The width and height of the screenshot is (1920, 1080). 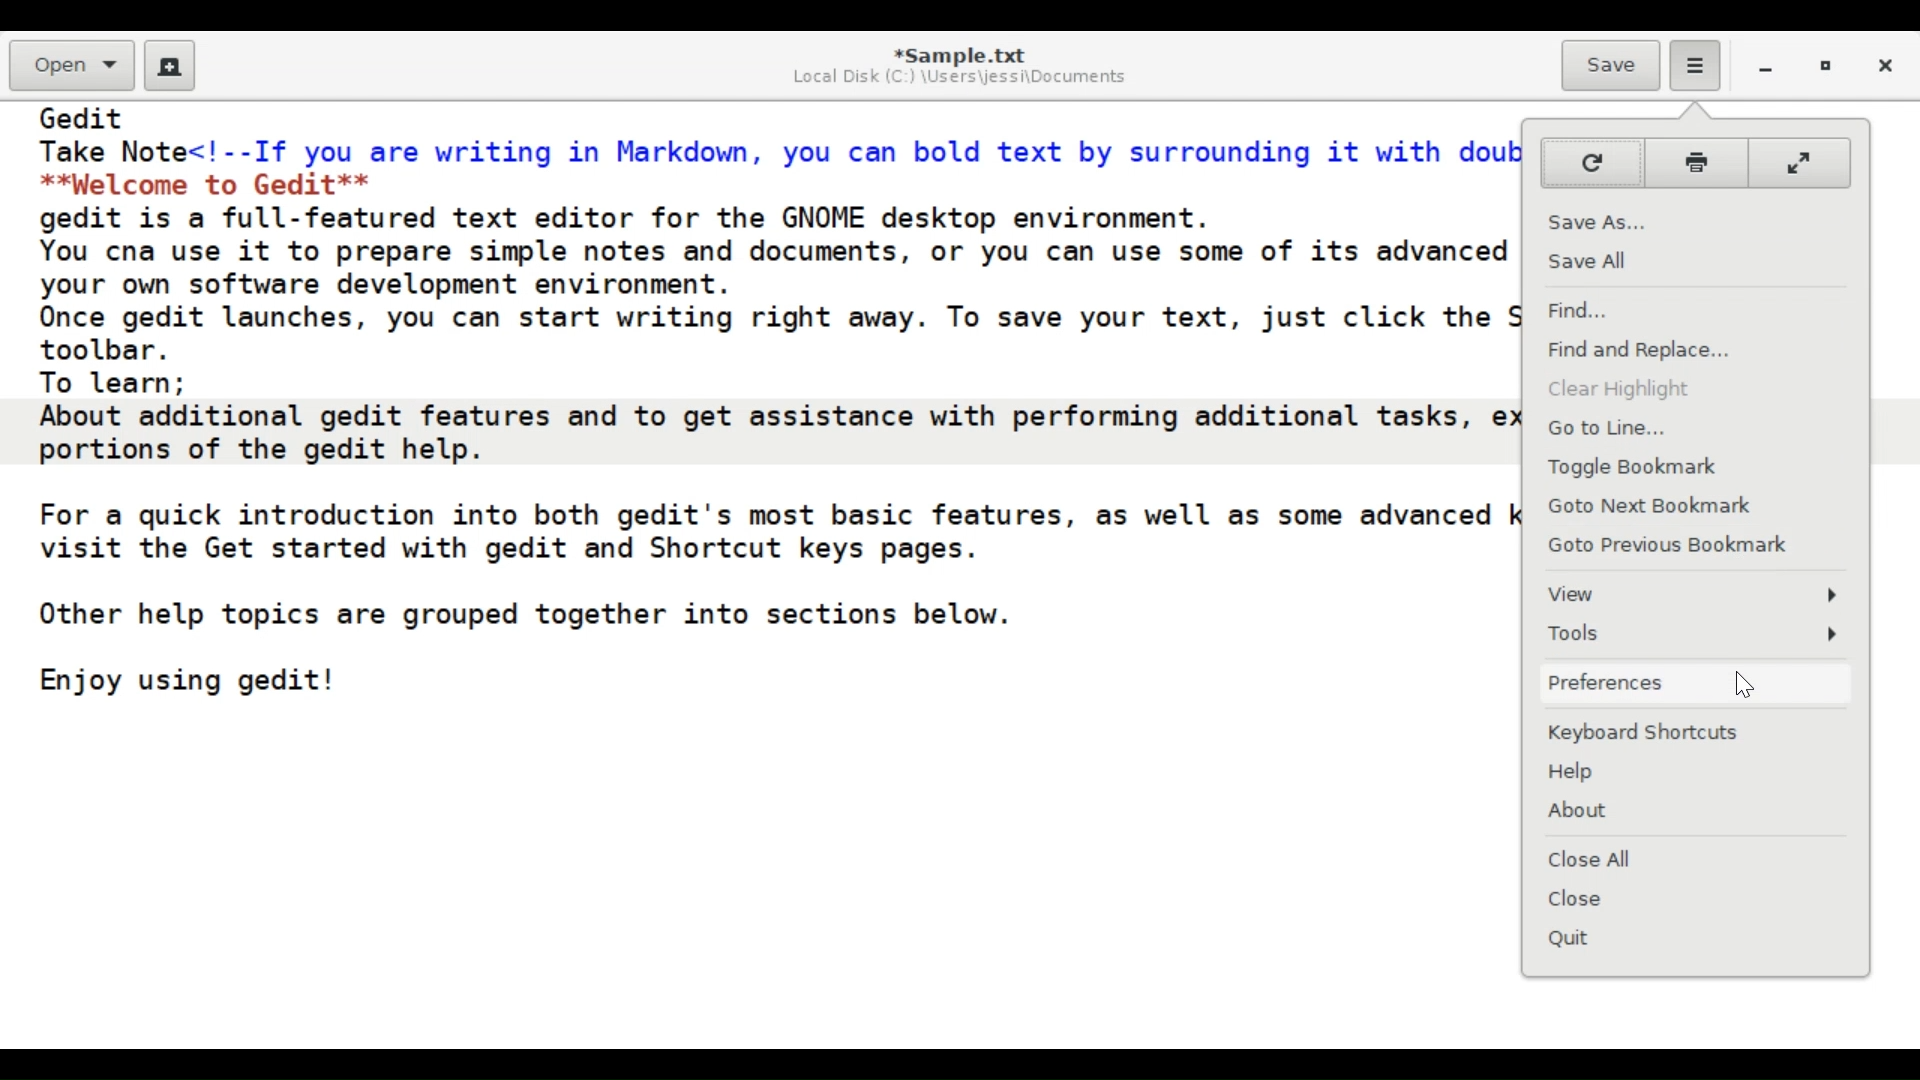 What do you see at coordinates (1592, 163) in the screenshot?
I see `Refresh` at bounding box center [1592, 163].